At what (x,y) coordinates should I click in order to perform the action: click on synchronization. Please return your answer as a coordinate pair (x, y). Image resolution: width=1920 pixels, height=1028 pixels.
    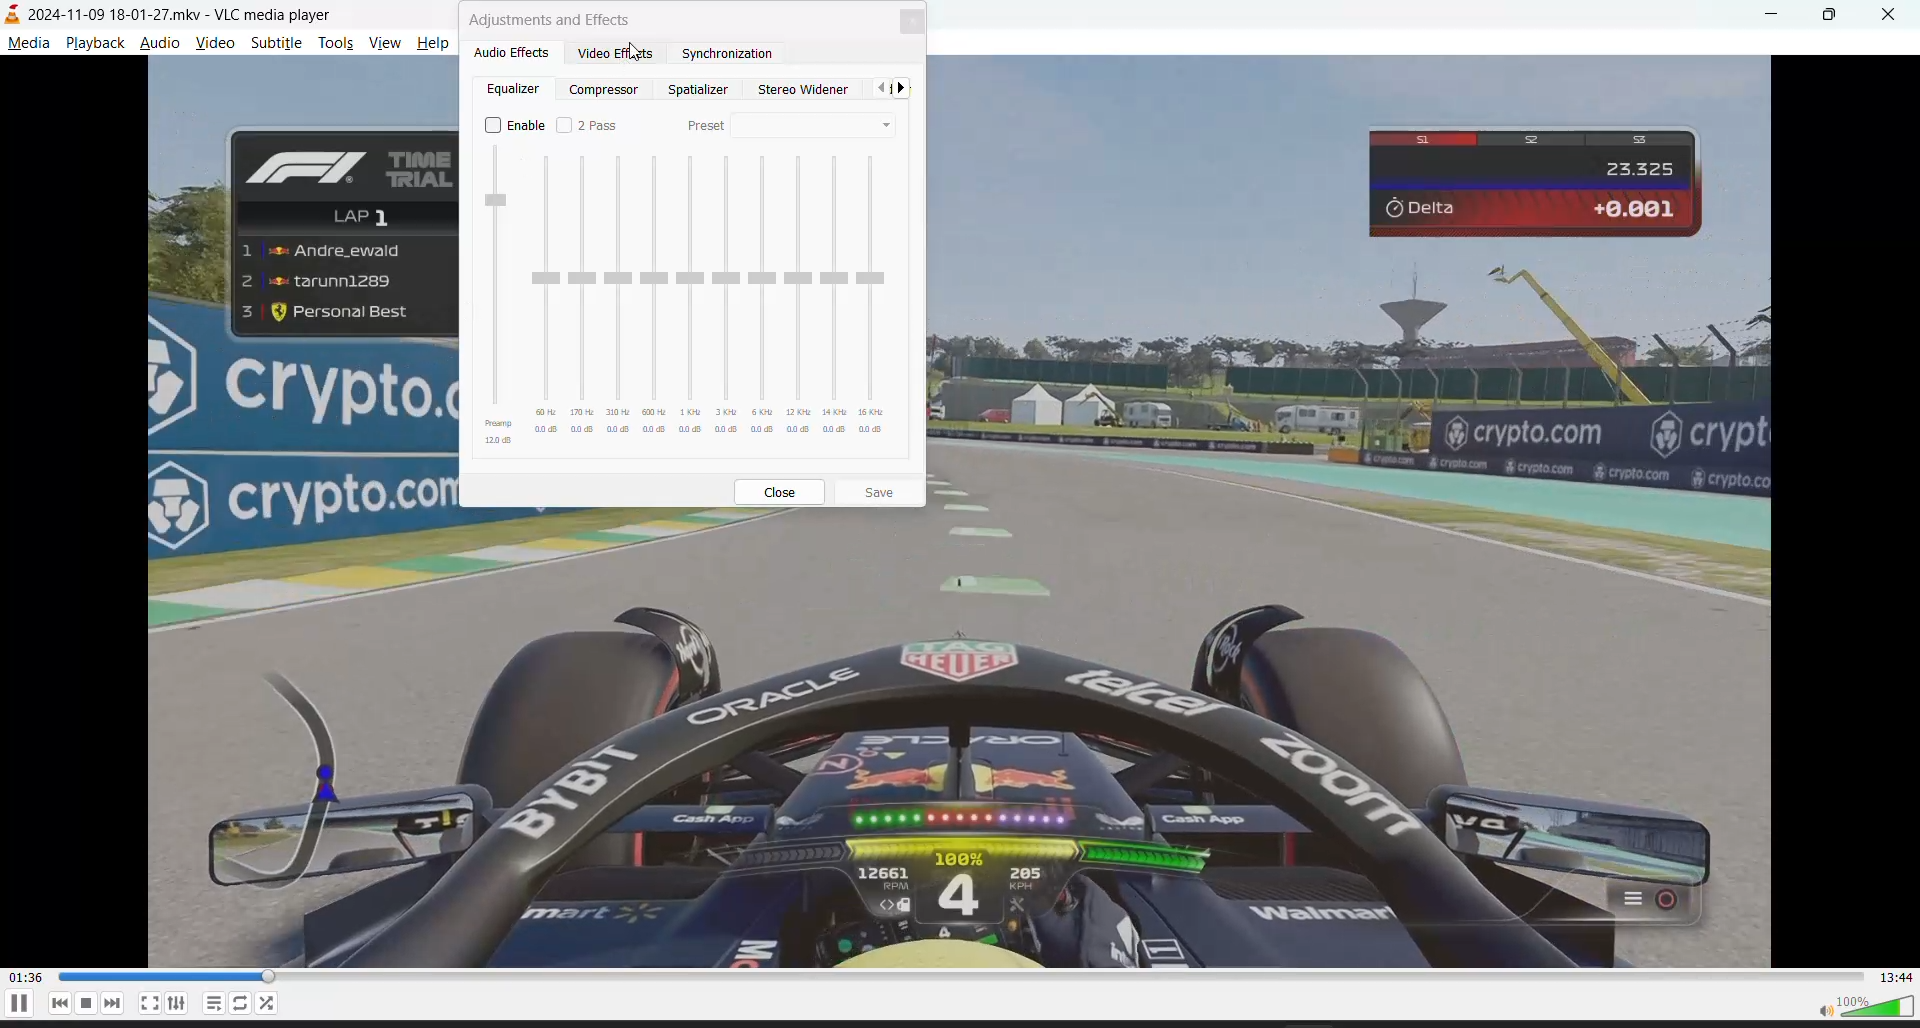
    Looking at the image, I should click on (729, 54).